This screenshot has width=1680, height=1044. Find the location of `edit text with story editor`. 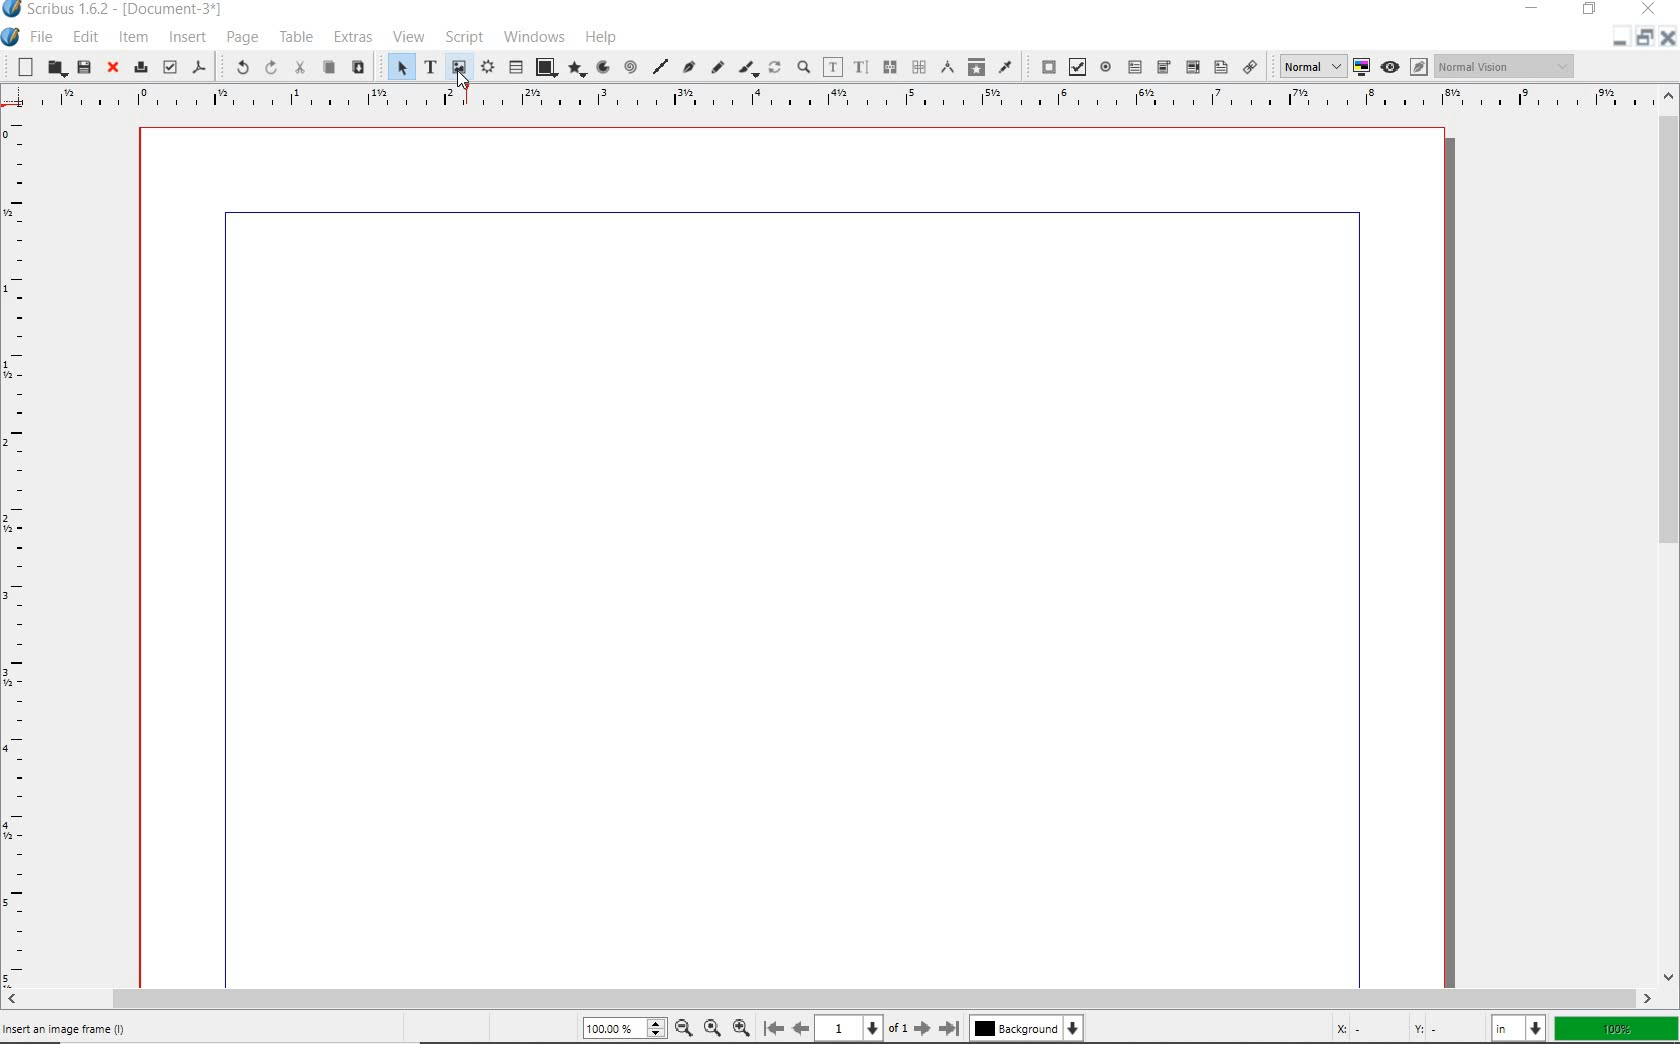

edit text with story editor is located at coordinates (859, 66).